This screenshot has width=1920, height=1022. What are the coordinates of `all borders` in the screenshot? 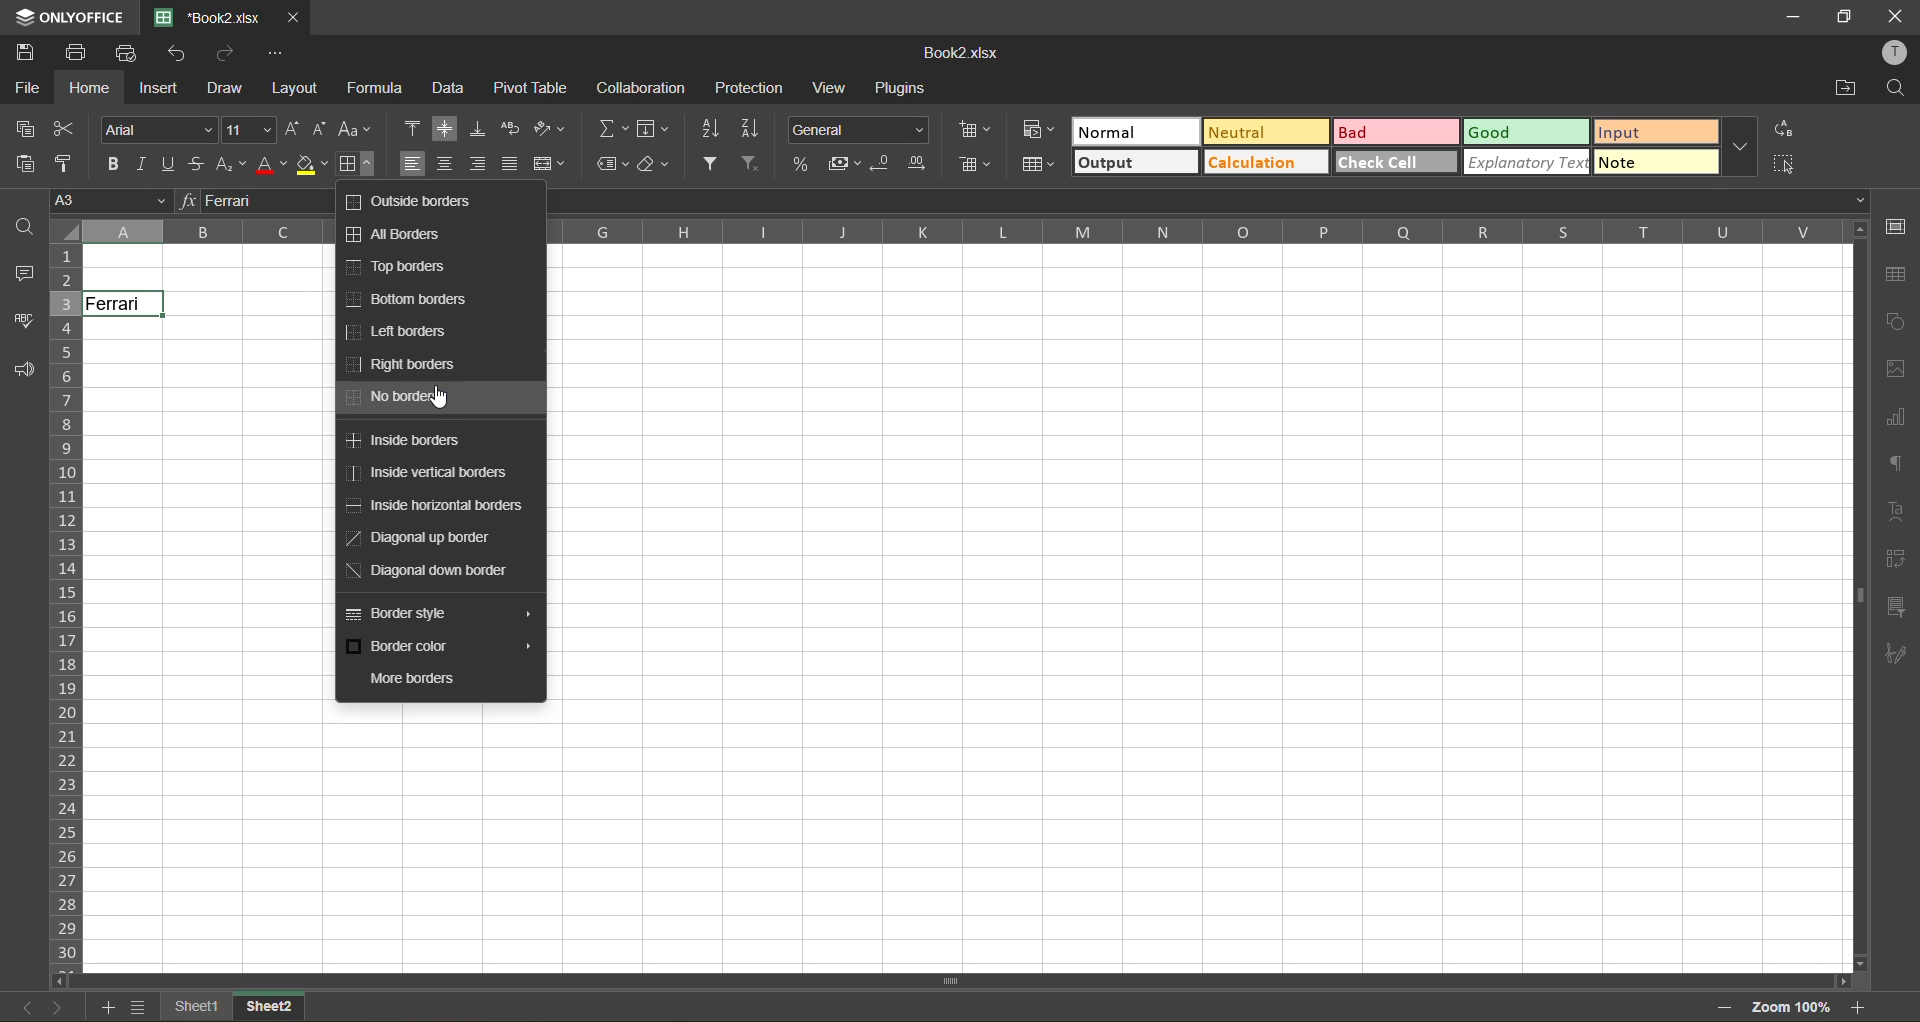 It's located at (395, 233).